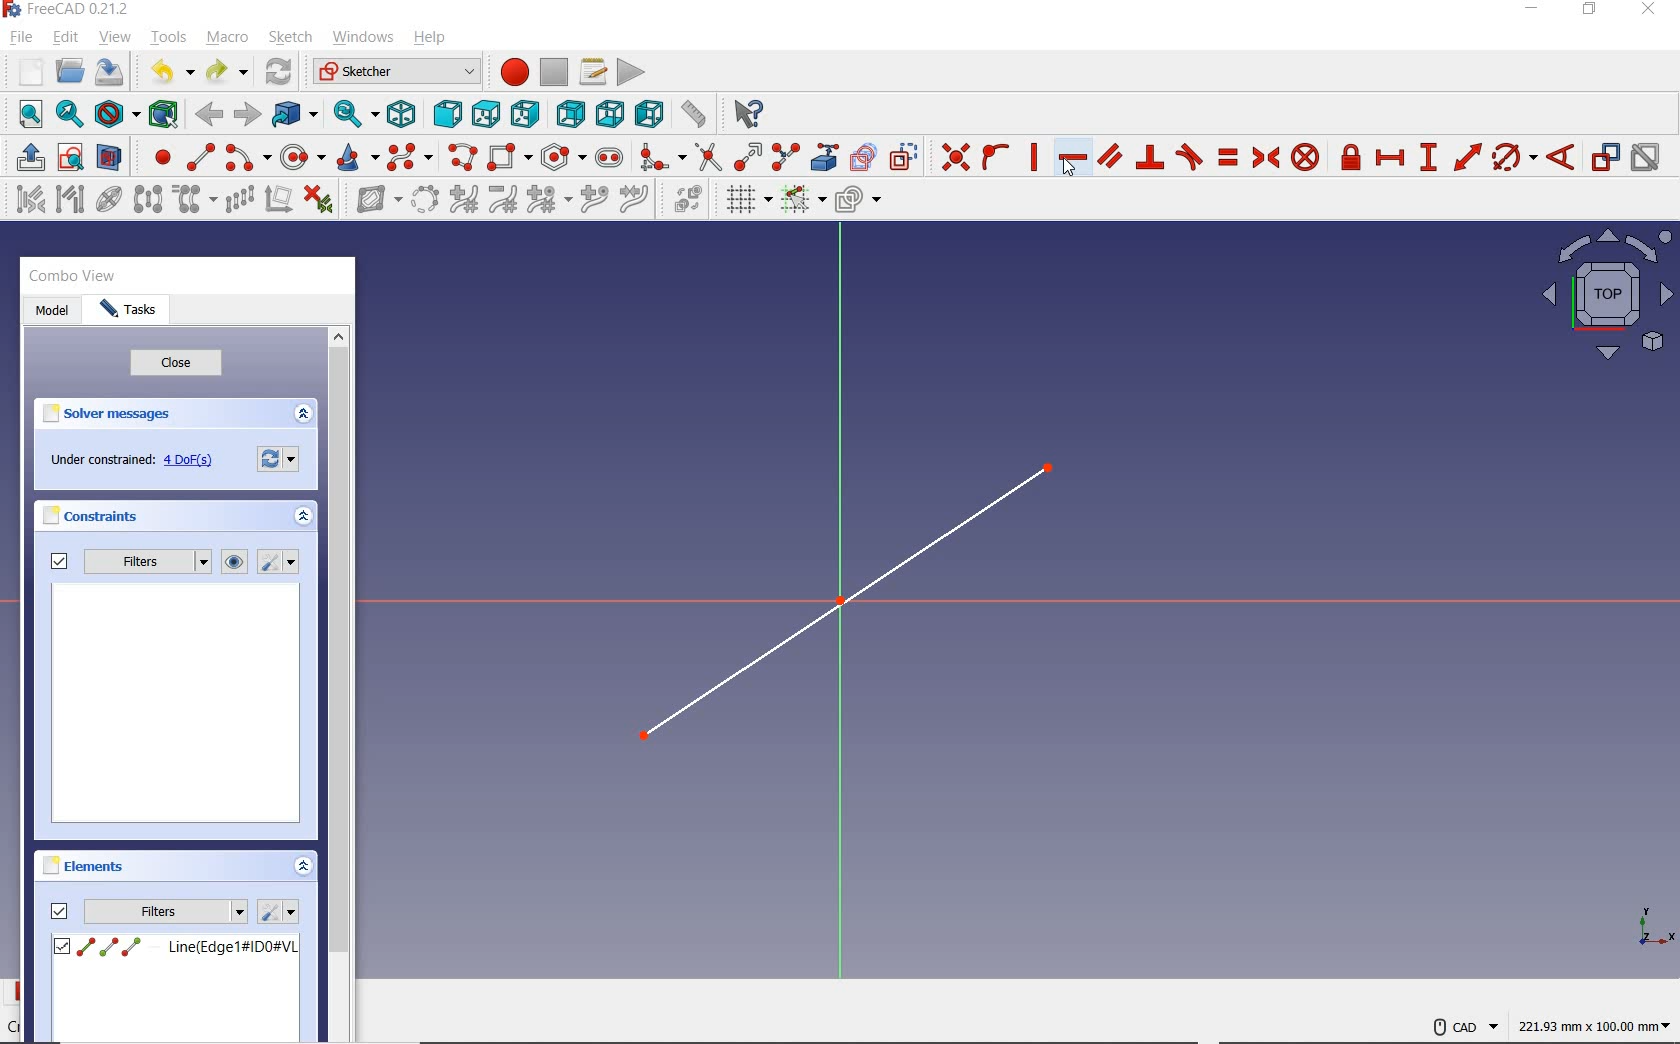 The width and height of the screenshot is (1680, 1044). What do you see at coordinates (356, 157) in the screenshot?
I see `CREATE CONIC` at bounding box center [356, 157].